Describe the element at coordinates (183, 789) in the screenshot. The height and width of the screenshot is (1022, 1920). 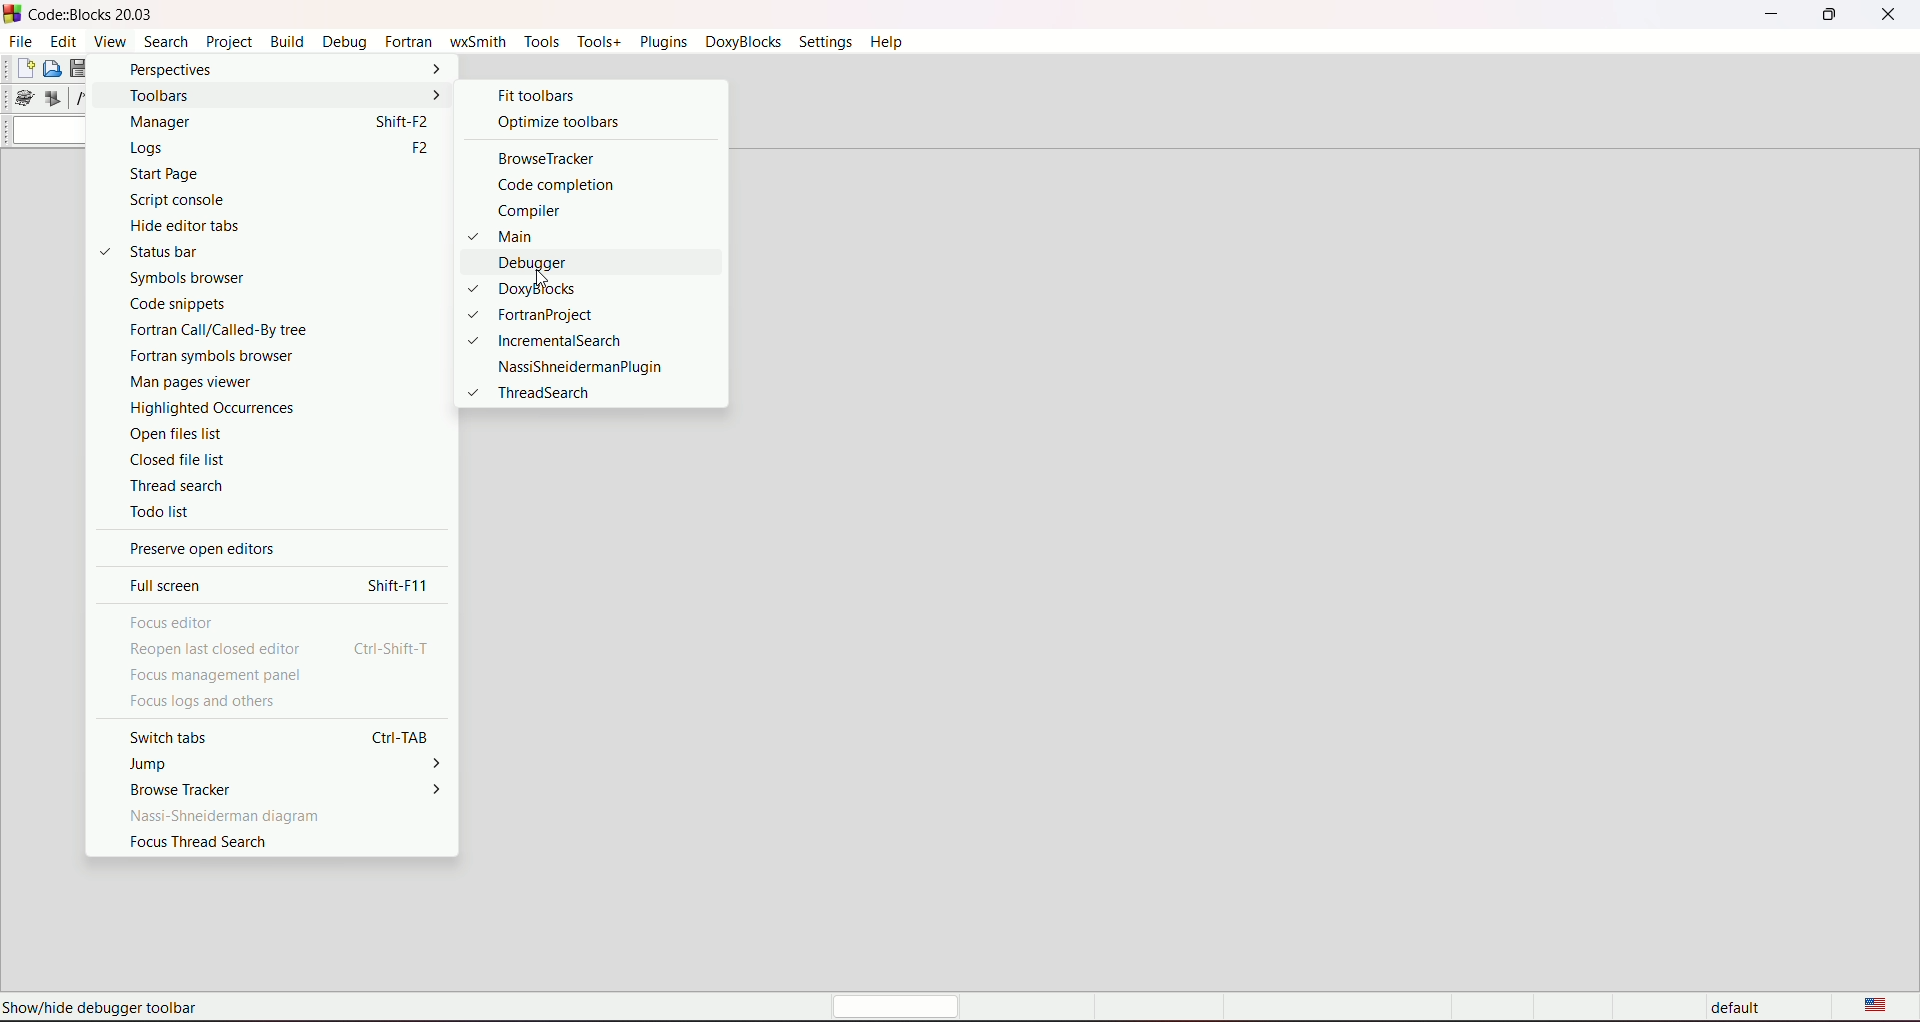
I see `browse tracker` at that location.